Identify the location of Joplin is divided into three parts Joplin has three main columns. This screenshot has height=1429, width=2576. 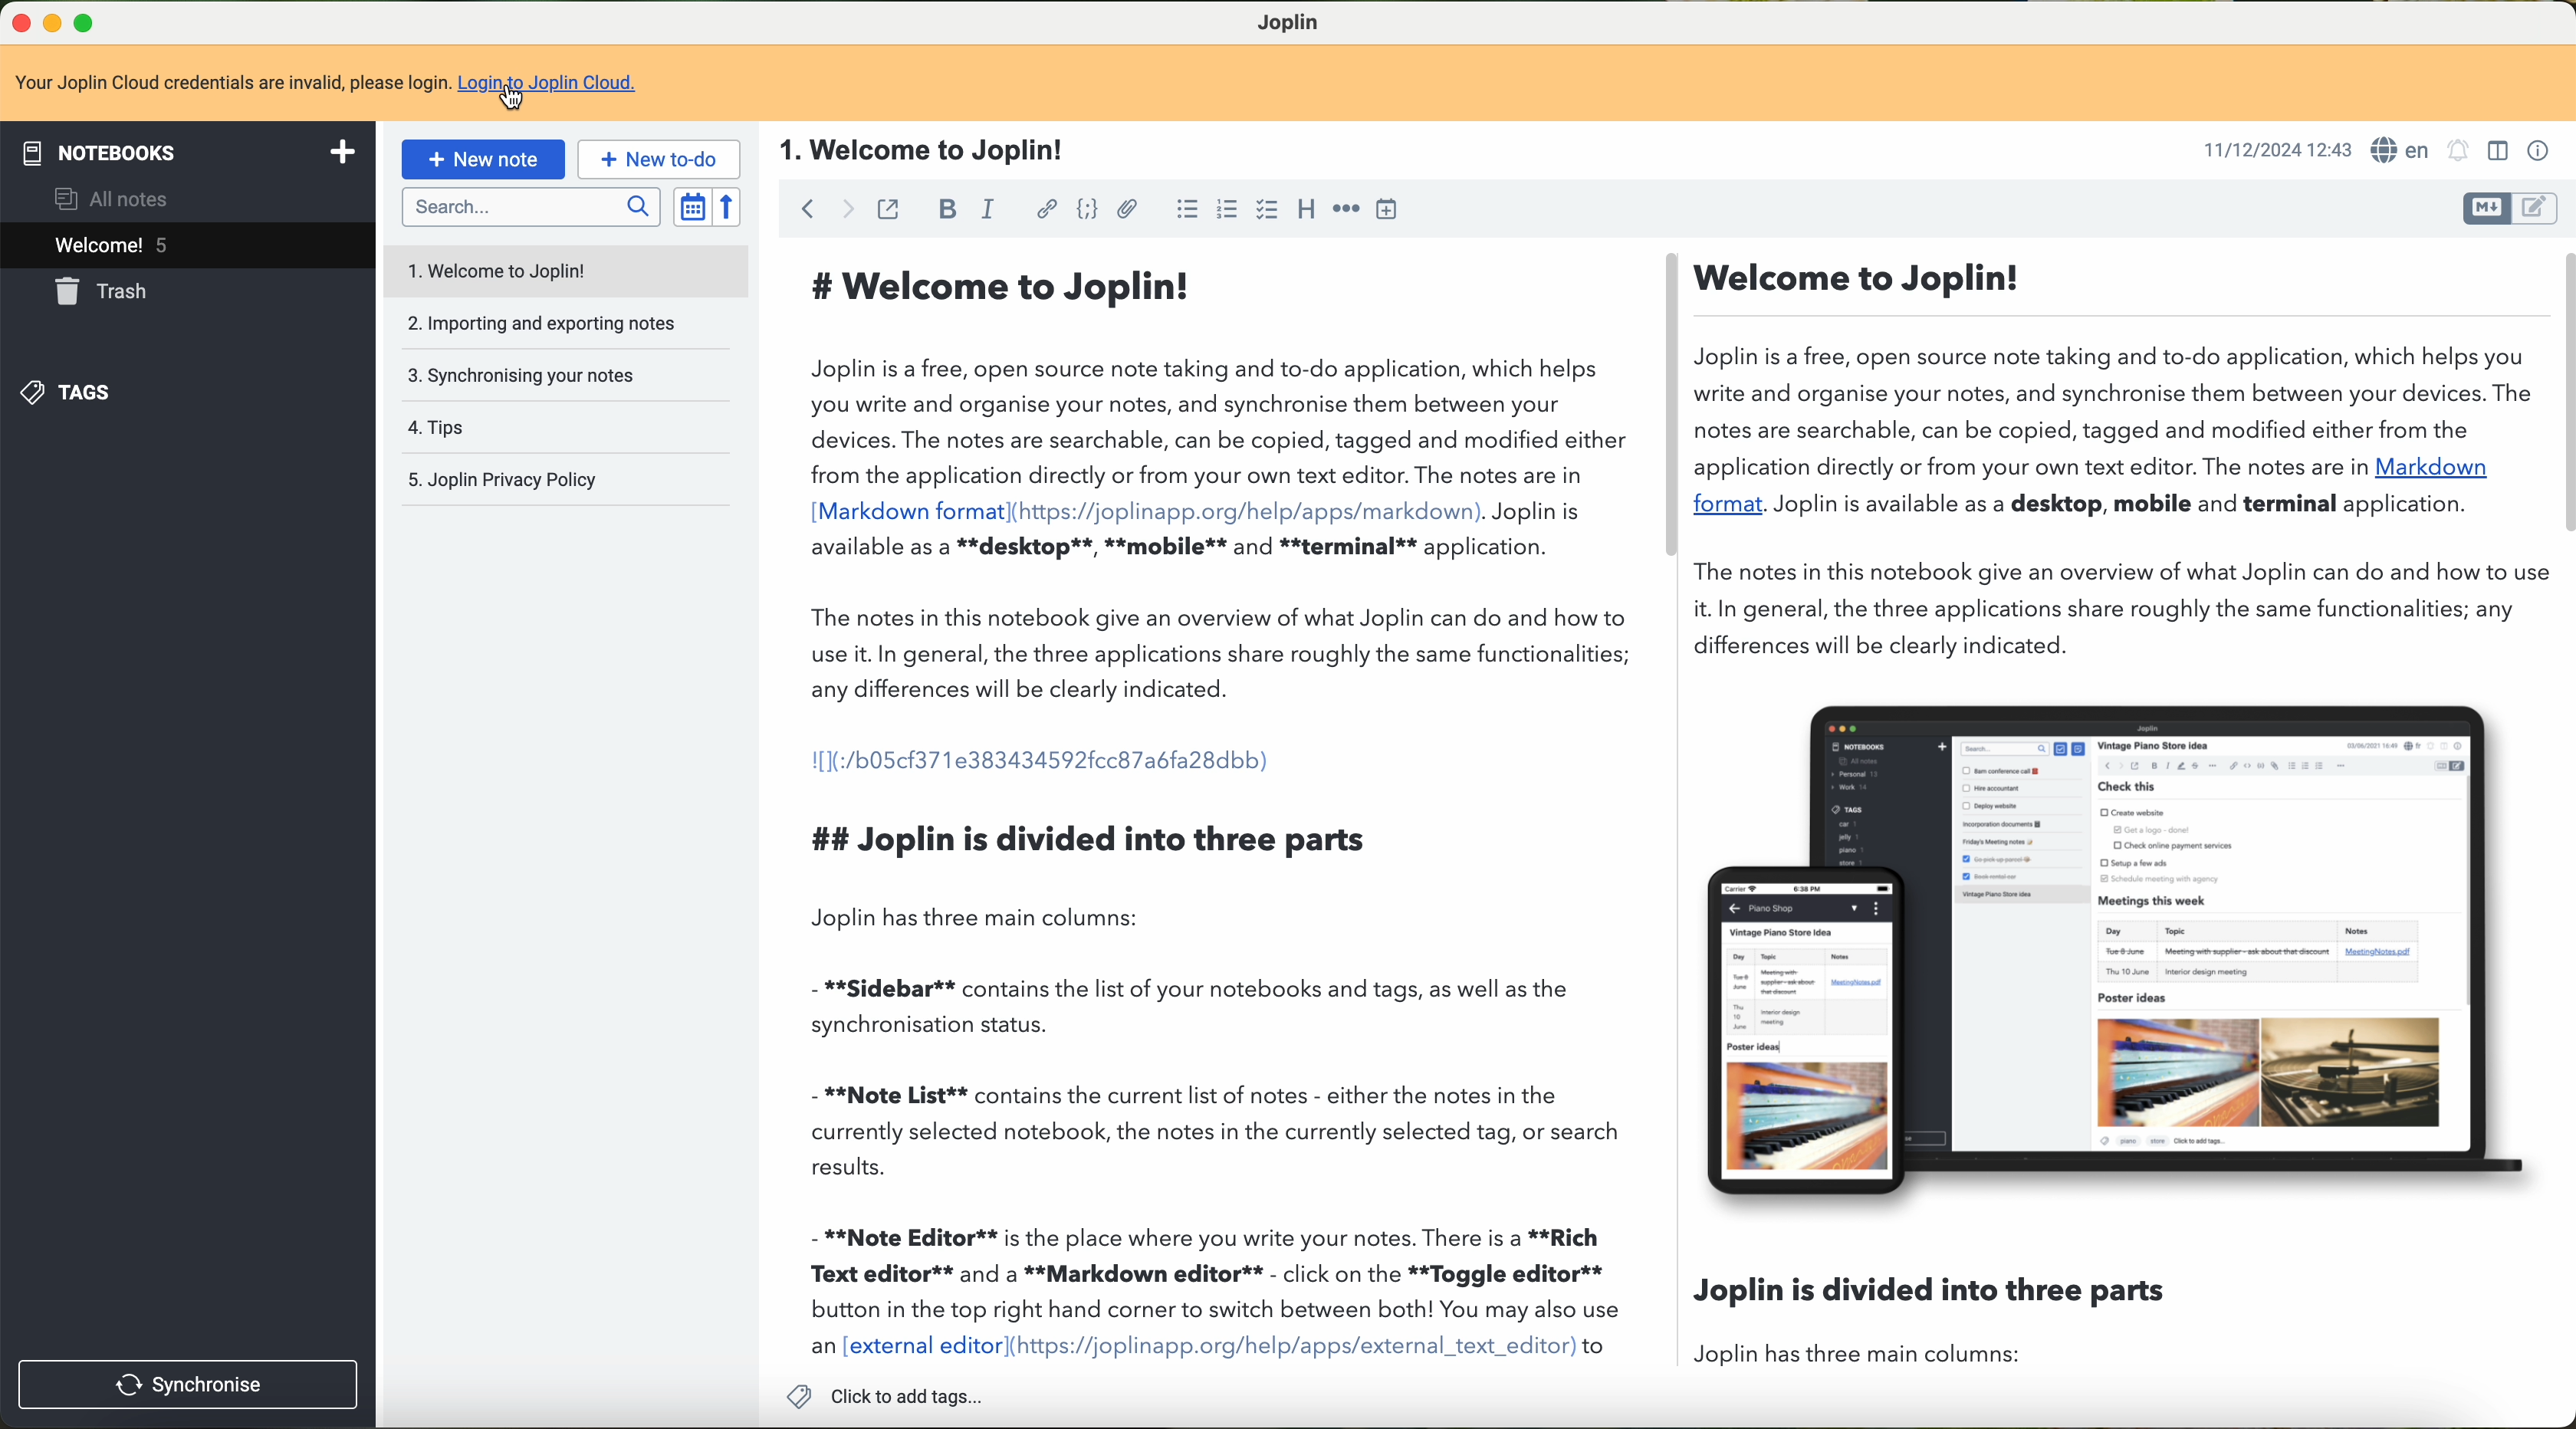
(1677, 1316).